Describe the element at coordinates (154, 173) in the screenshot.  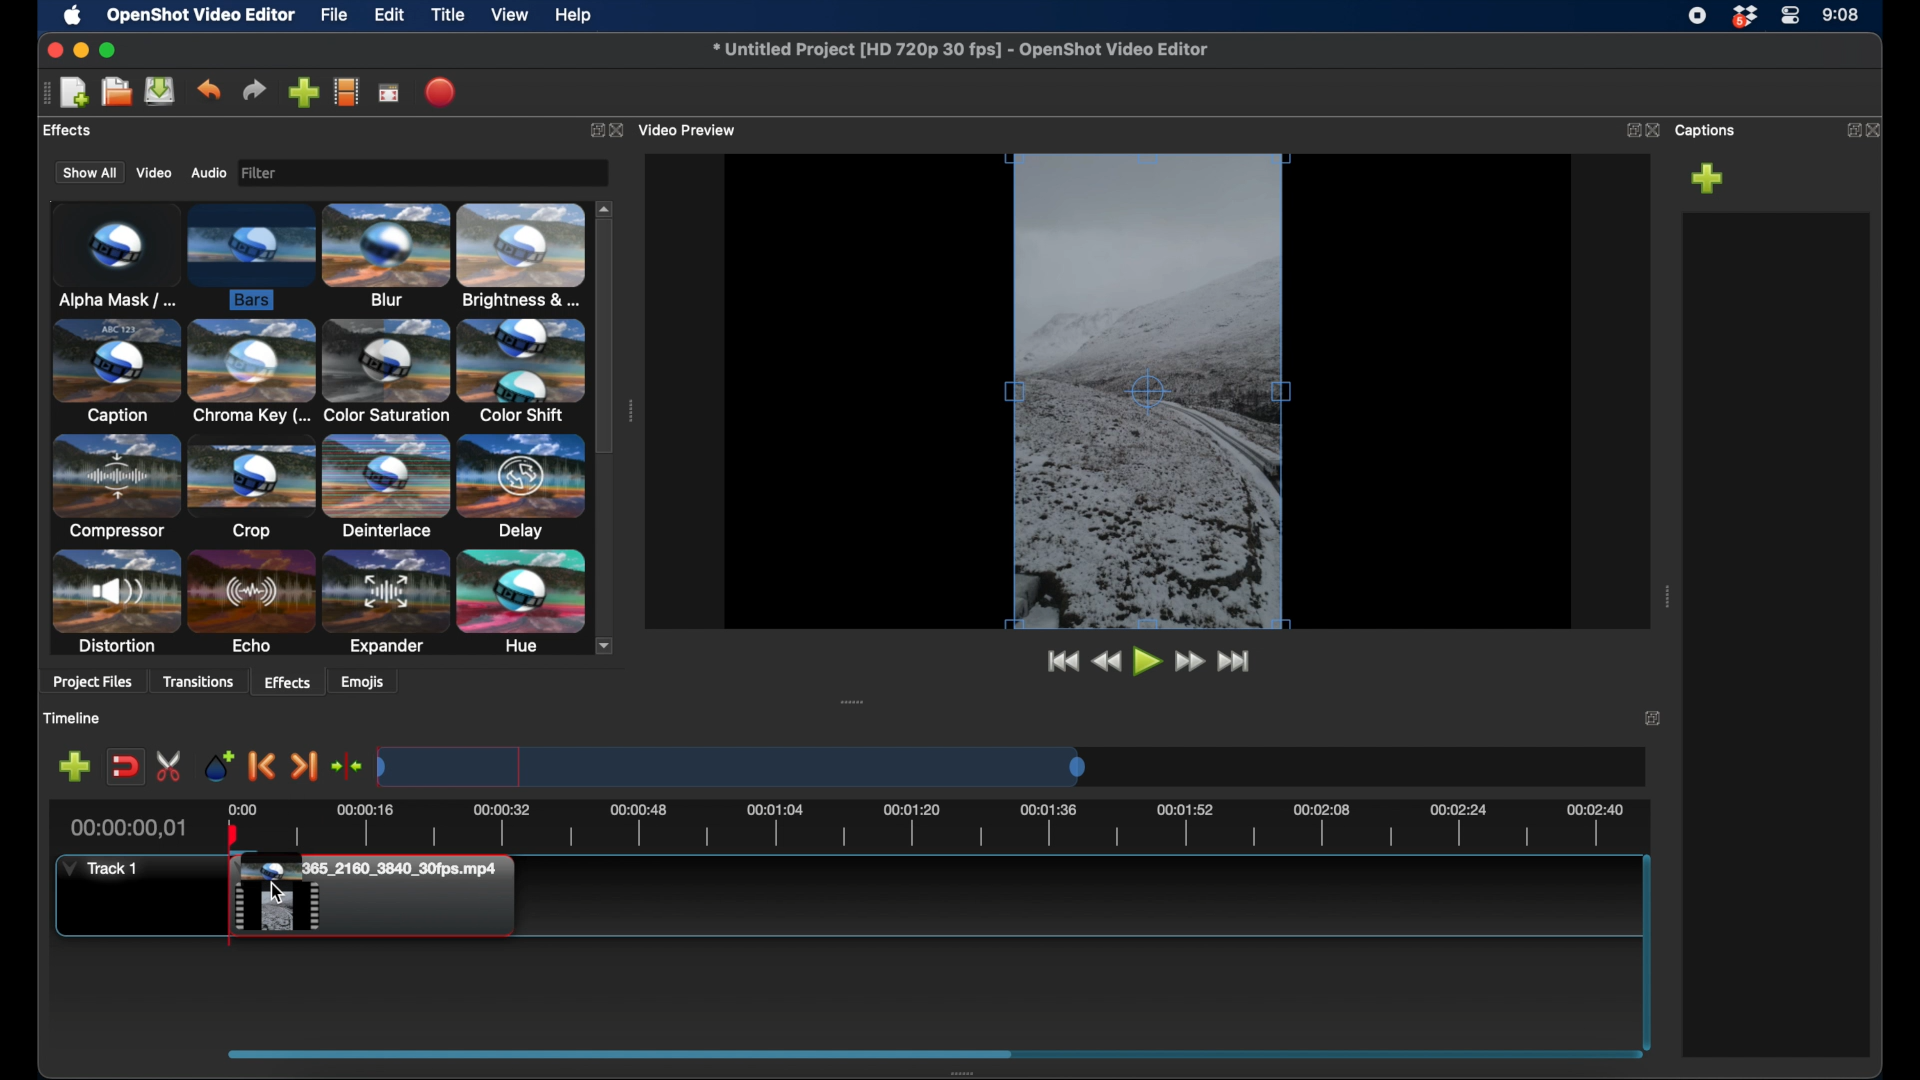
I see `video` at that location.